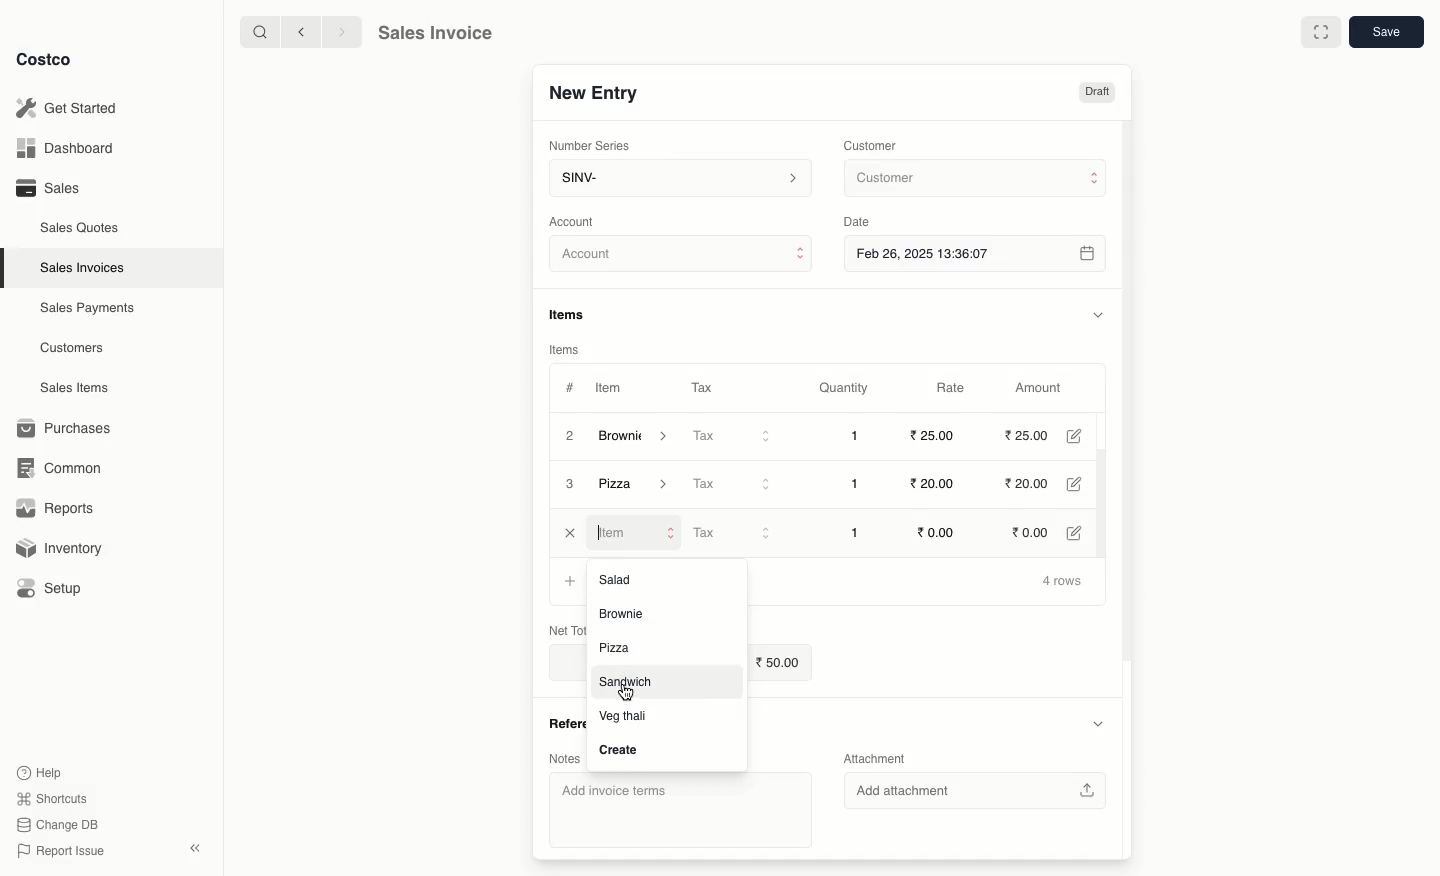 This screenshot has height=876, width=1440. What do you see at coordinates (57, 588) in the screenshot?
I see `Setup` at bounding box center [57, 588].